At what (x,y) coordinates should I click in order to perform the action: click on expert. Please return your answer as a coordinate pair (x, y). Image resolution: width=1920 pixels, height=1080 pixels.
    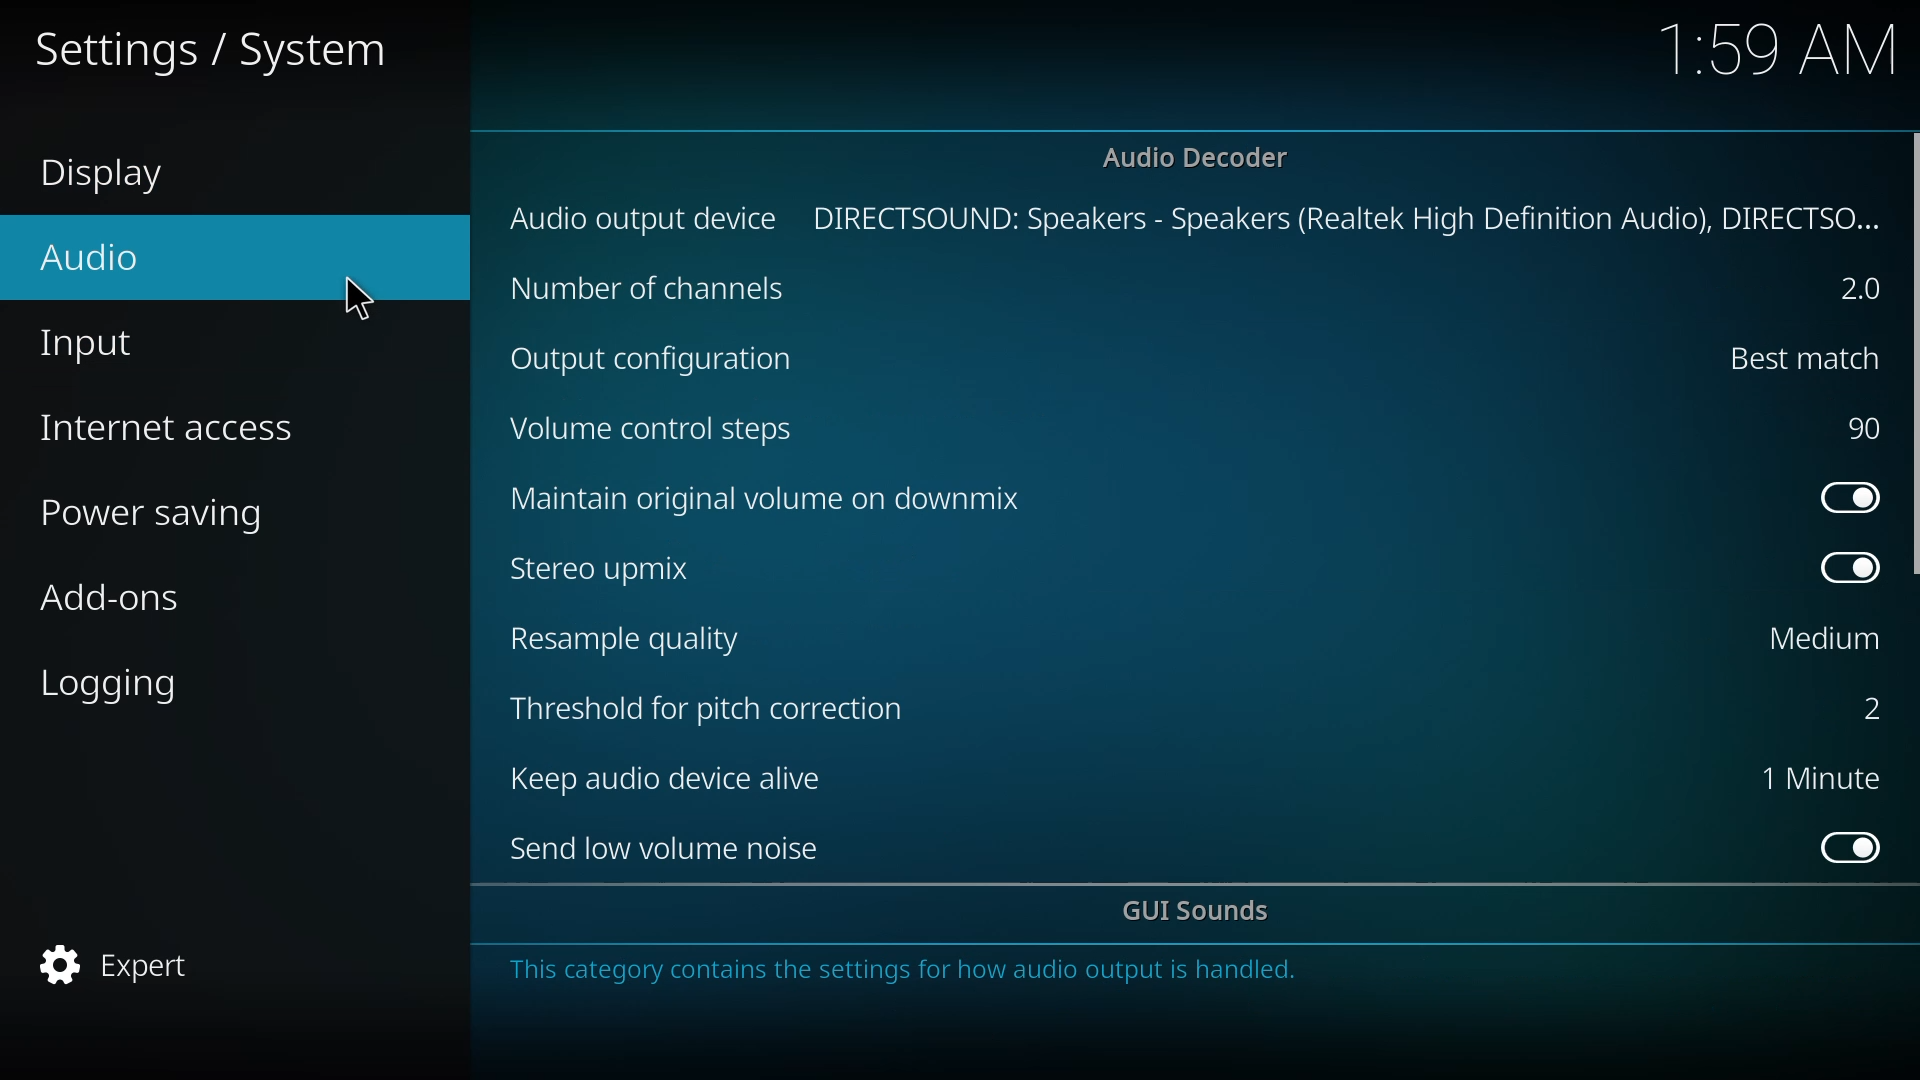
    Looking at the image, I should click on (126, 968).